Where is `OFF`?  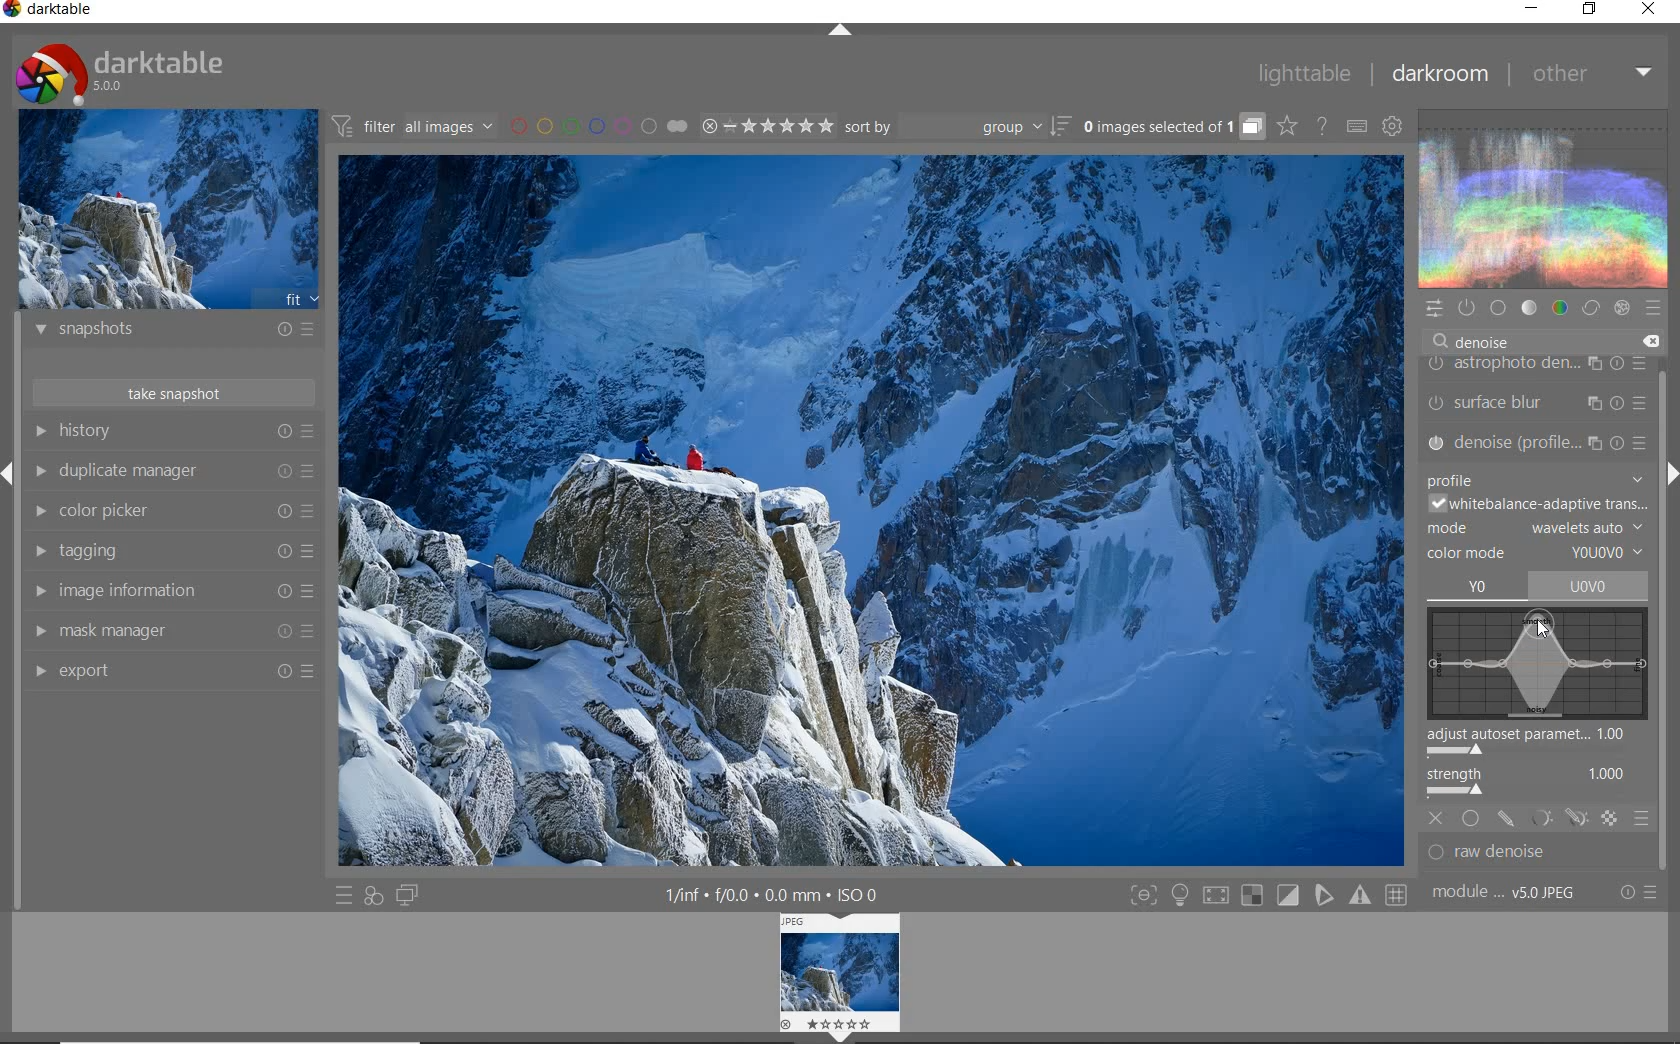 OFF is located at coordinates (1437, 817).